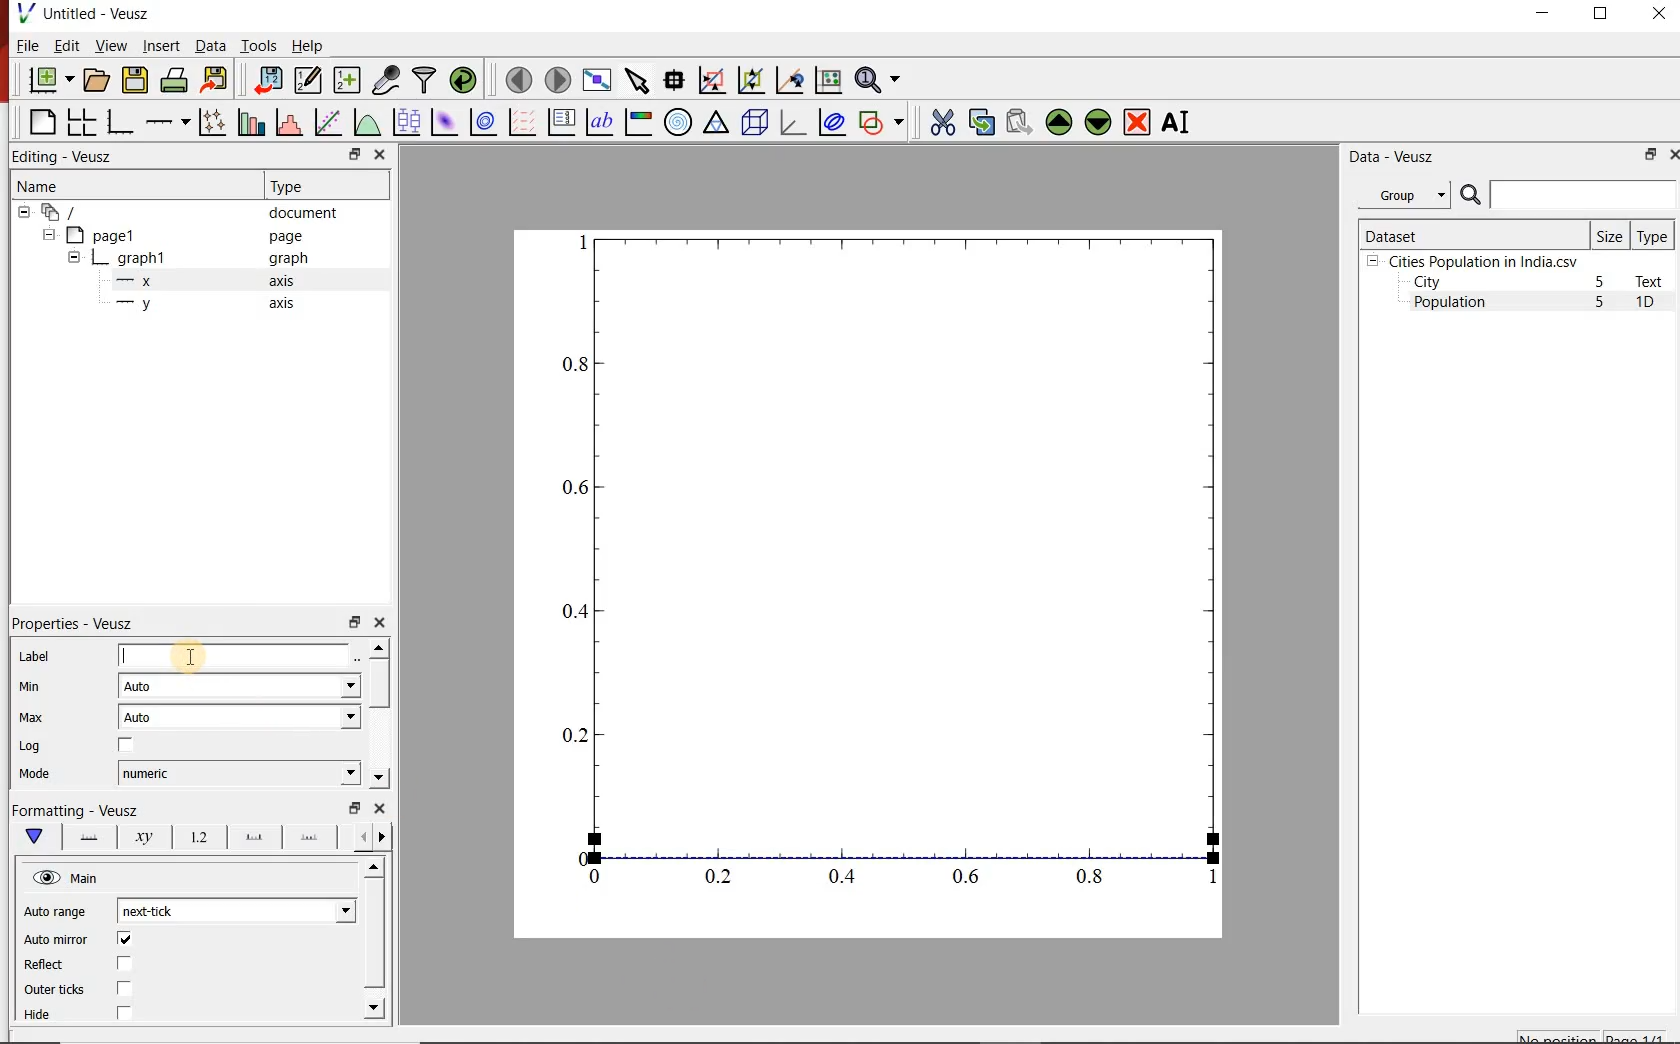  What do you see at coordinates (160, 47) in the screenshot?
I see `Insert` at bounding box center [160, 47].